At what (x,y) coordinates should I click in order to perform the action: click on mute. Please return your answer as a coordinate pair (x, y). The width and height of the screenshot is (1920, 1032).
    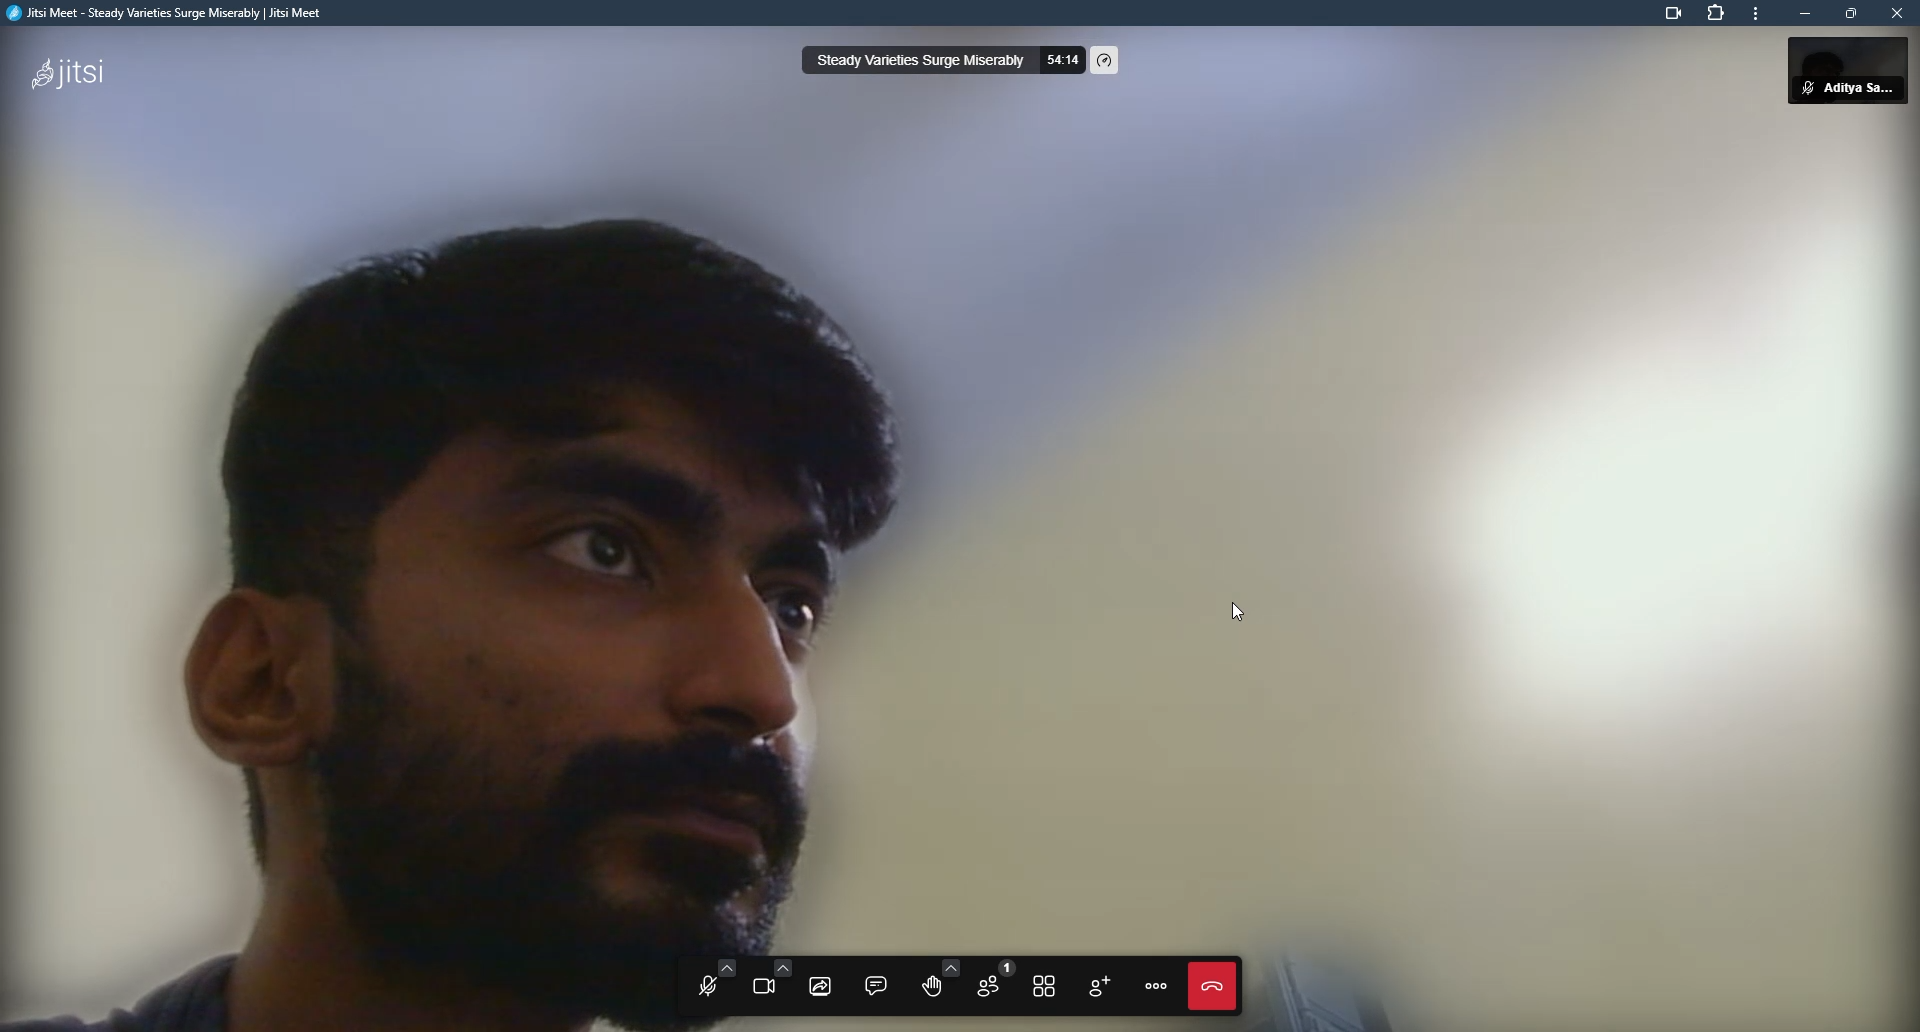
    Looking at the image, I should click on (1803, 89).